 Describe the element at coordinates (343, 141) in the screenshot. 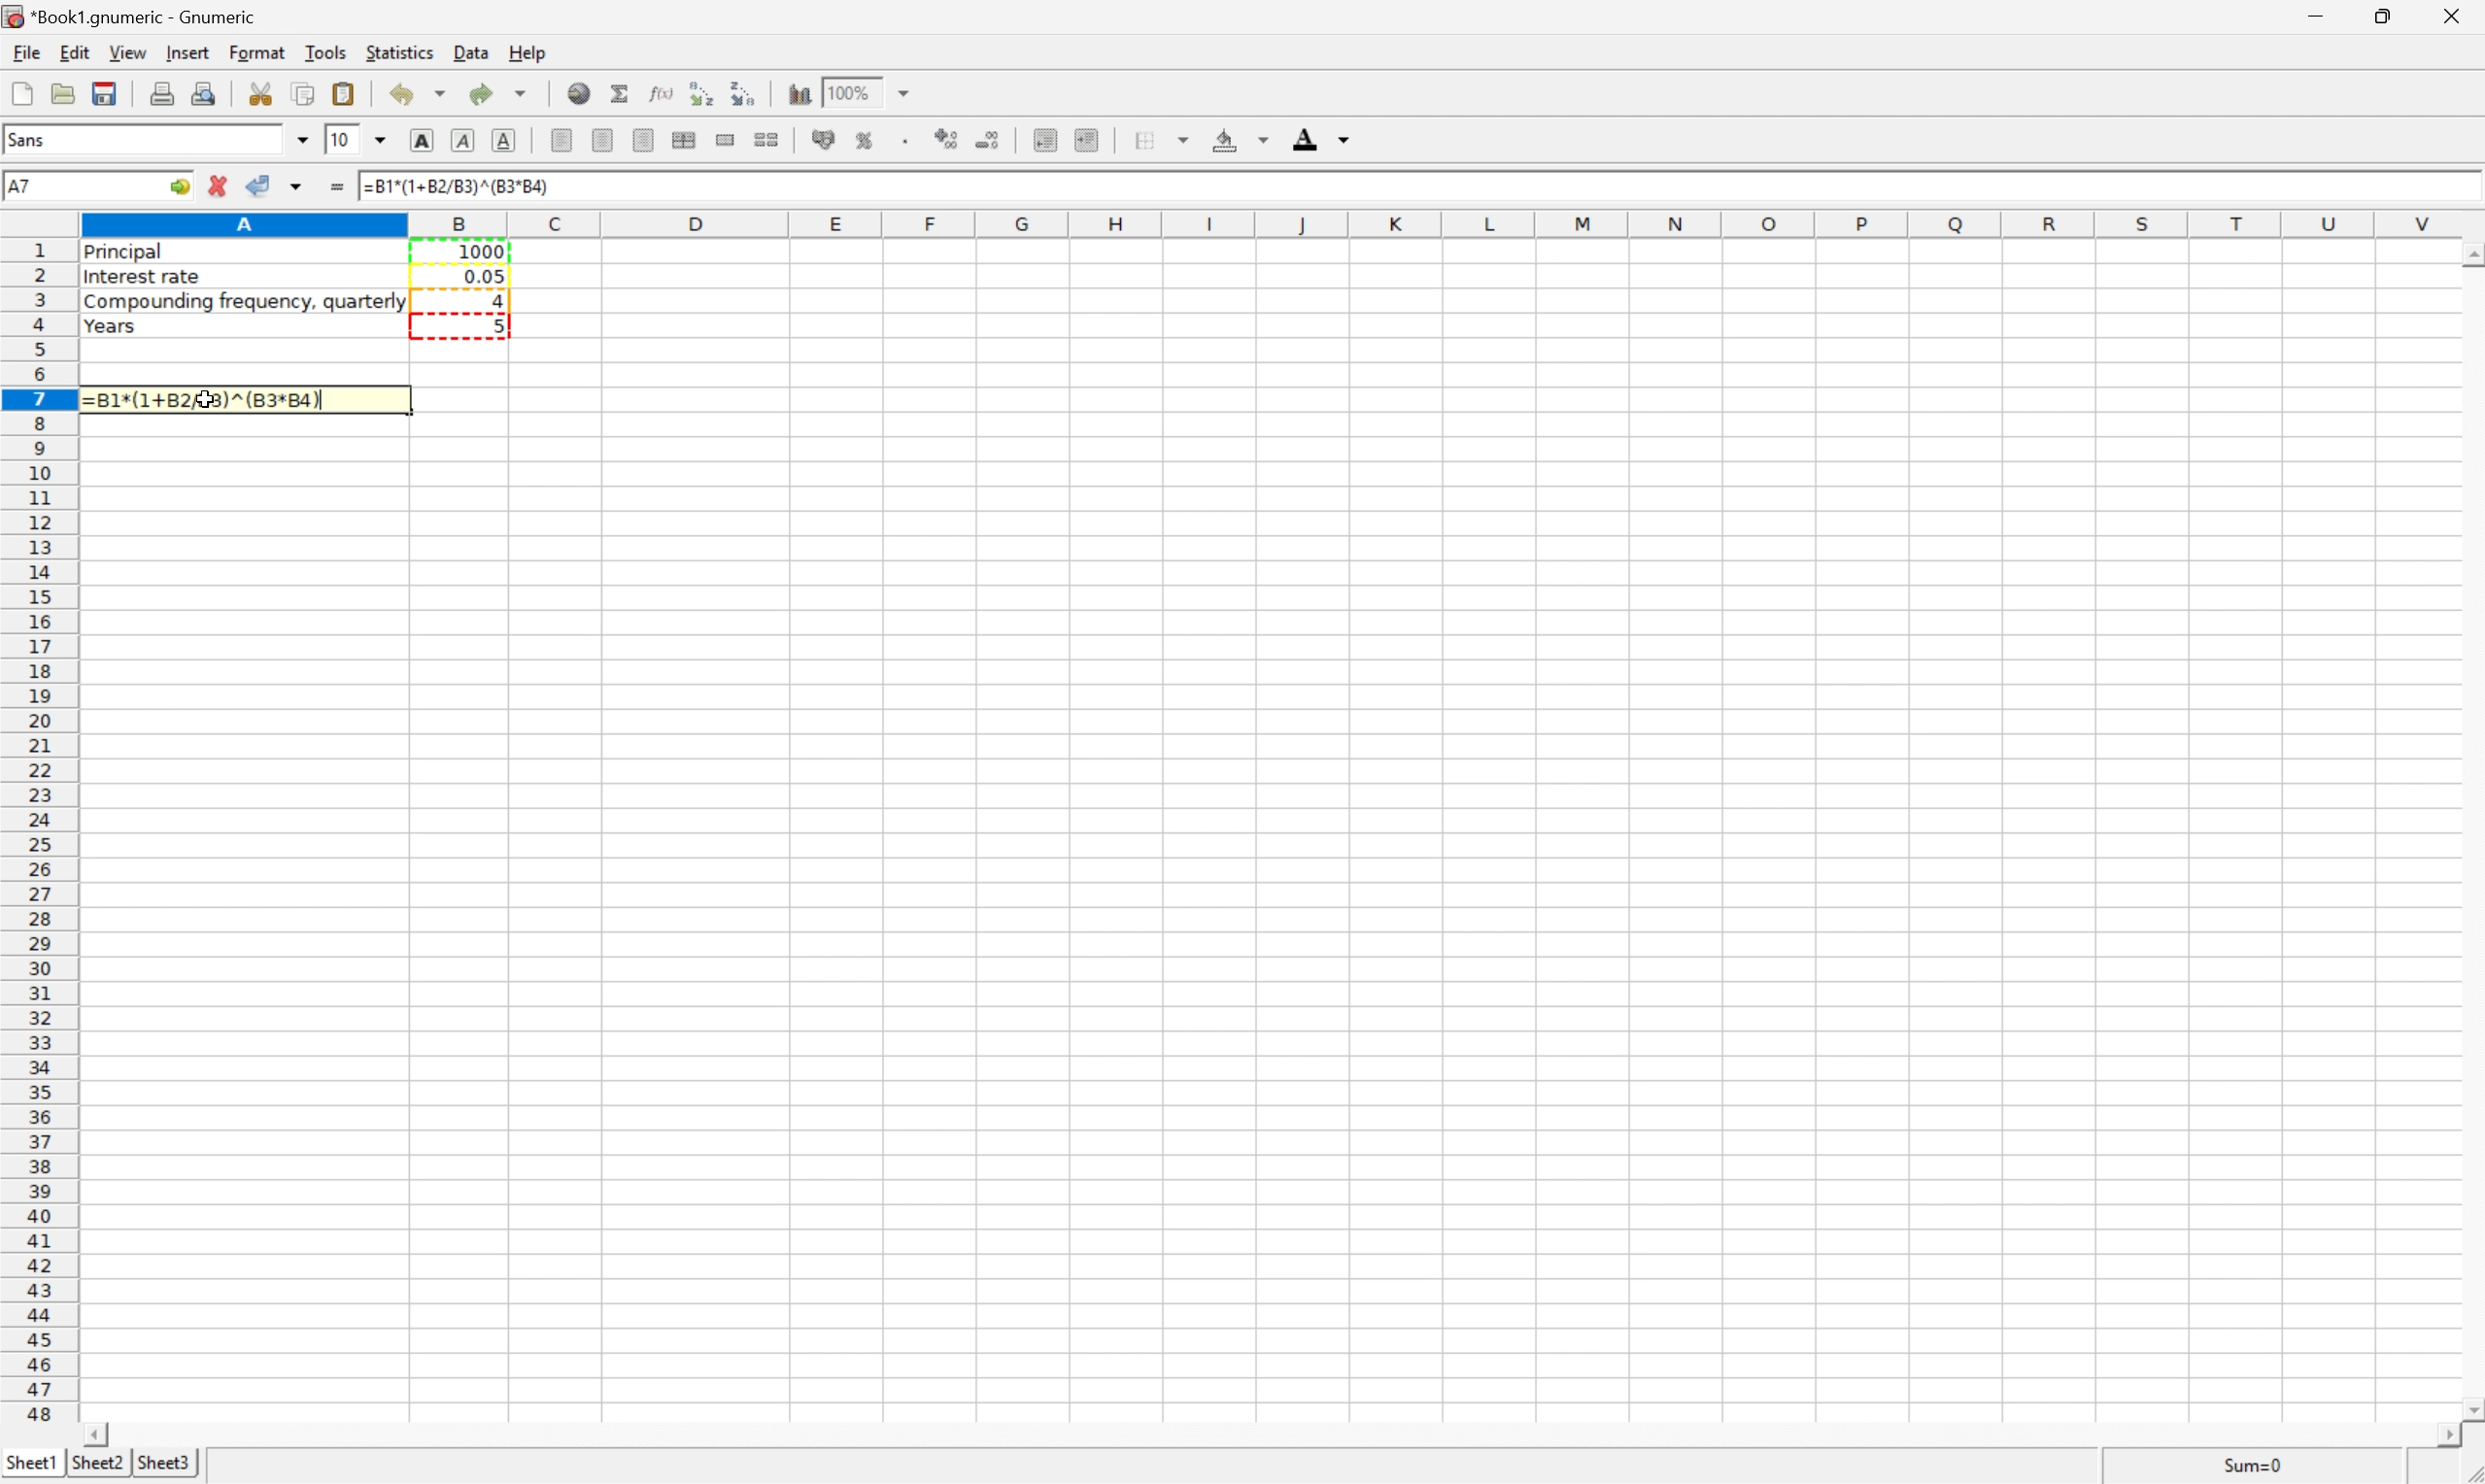

I see `10` at that location.